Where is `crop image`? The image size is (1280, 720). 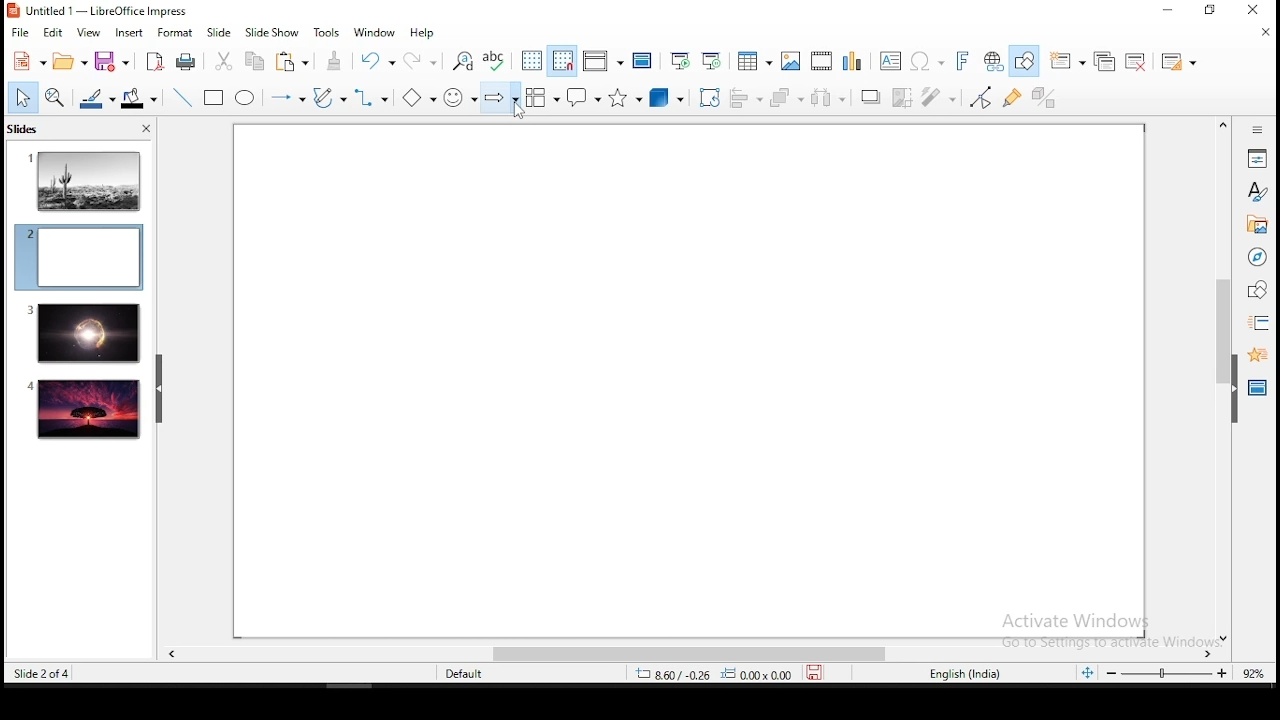 crop image is located at coordinates (902, 96).